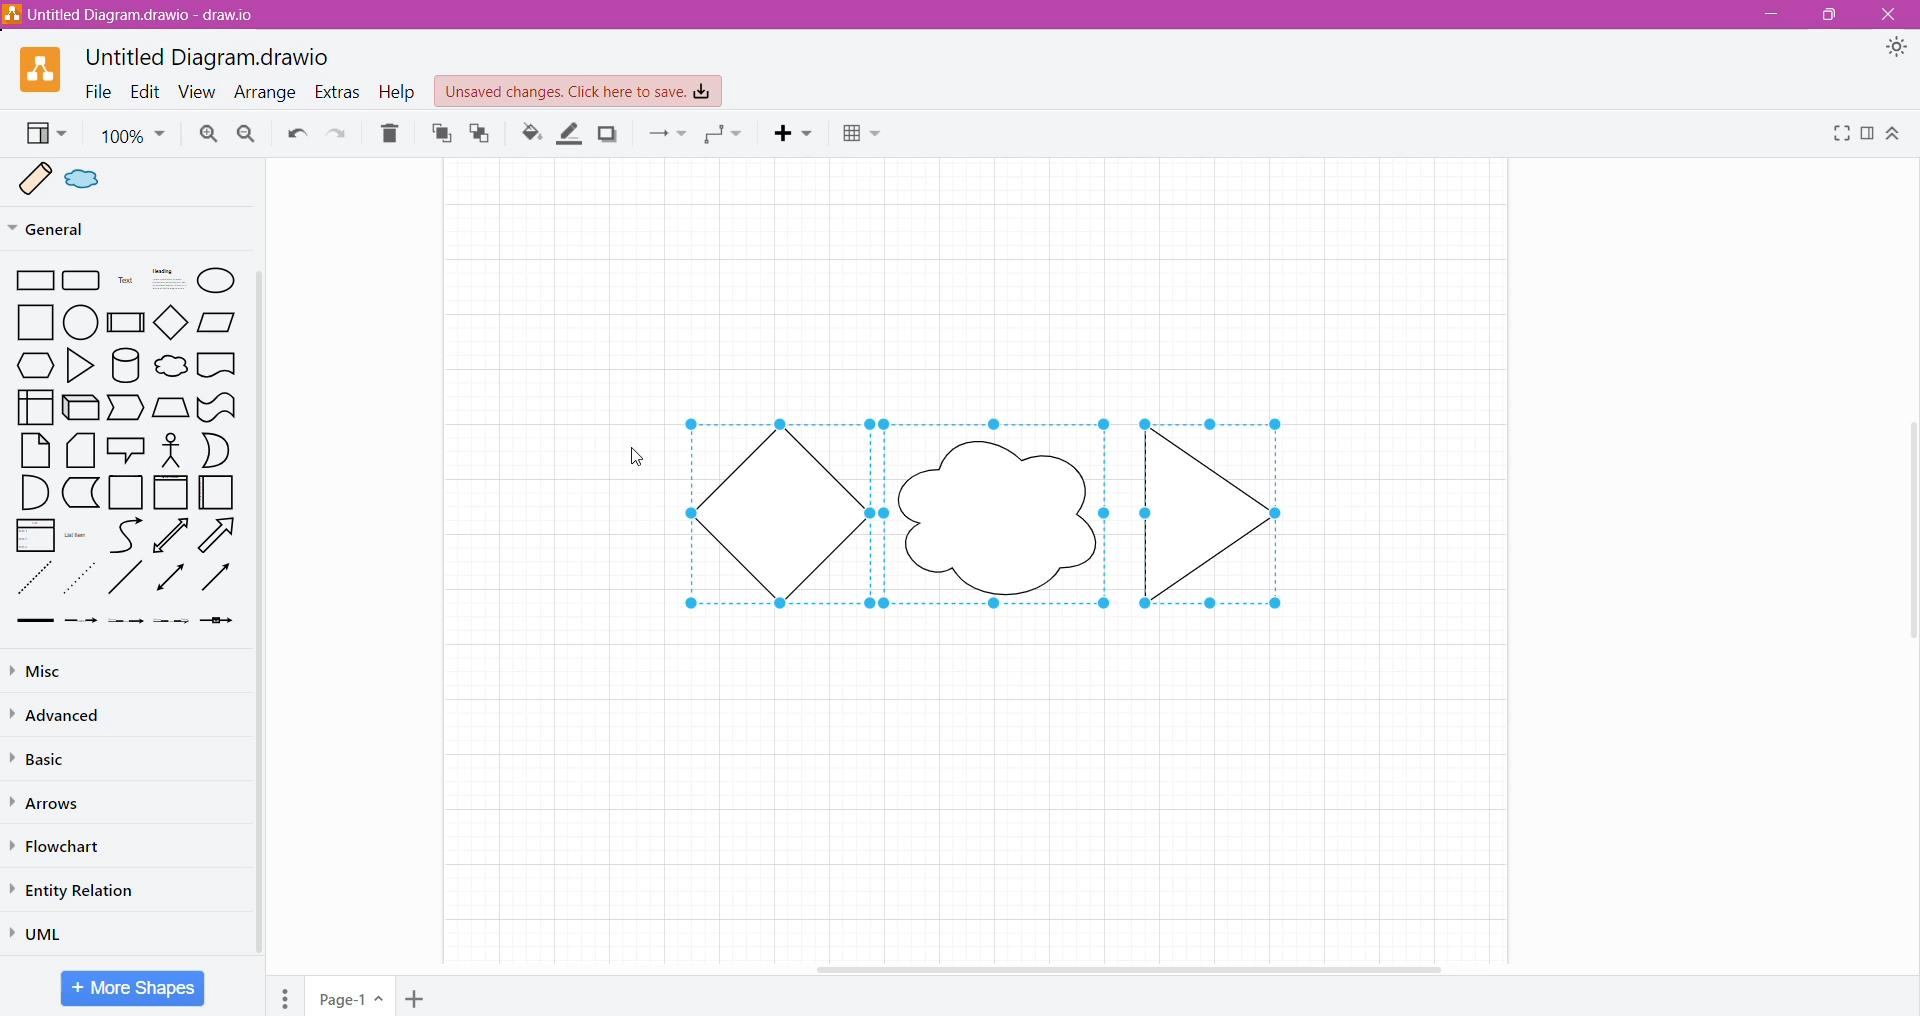  What do you see at coordinates (1771, 15) in the screenshot?
I see `Minimize` at bounding box center [1771, 15].